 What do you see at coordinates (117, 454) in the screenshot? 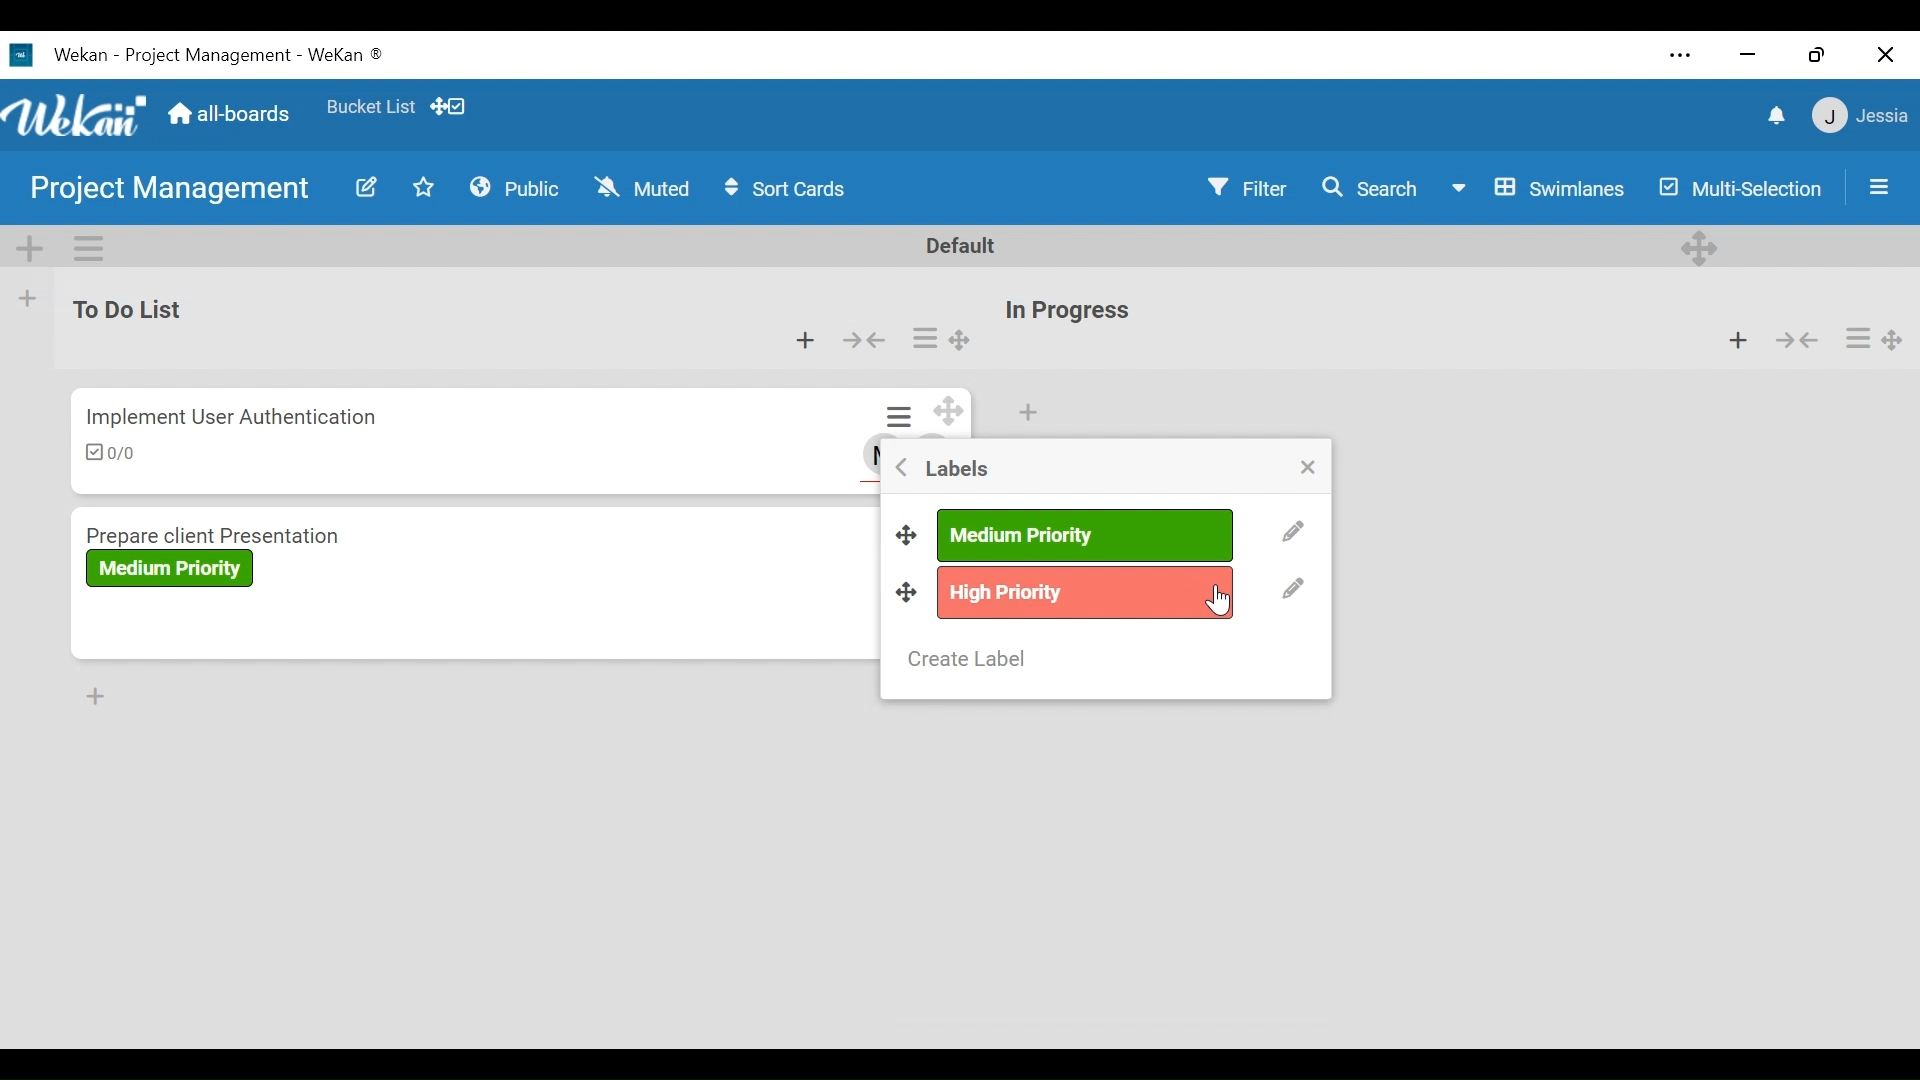
I see `Checklist` at bounding box center [117, 454].